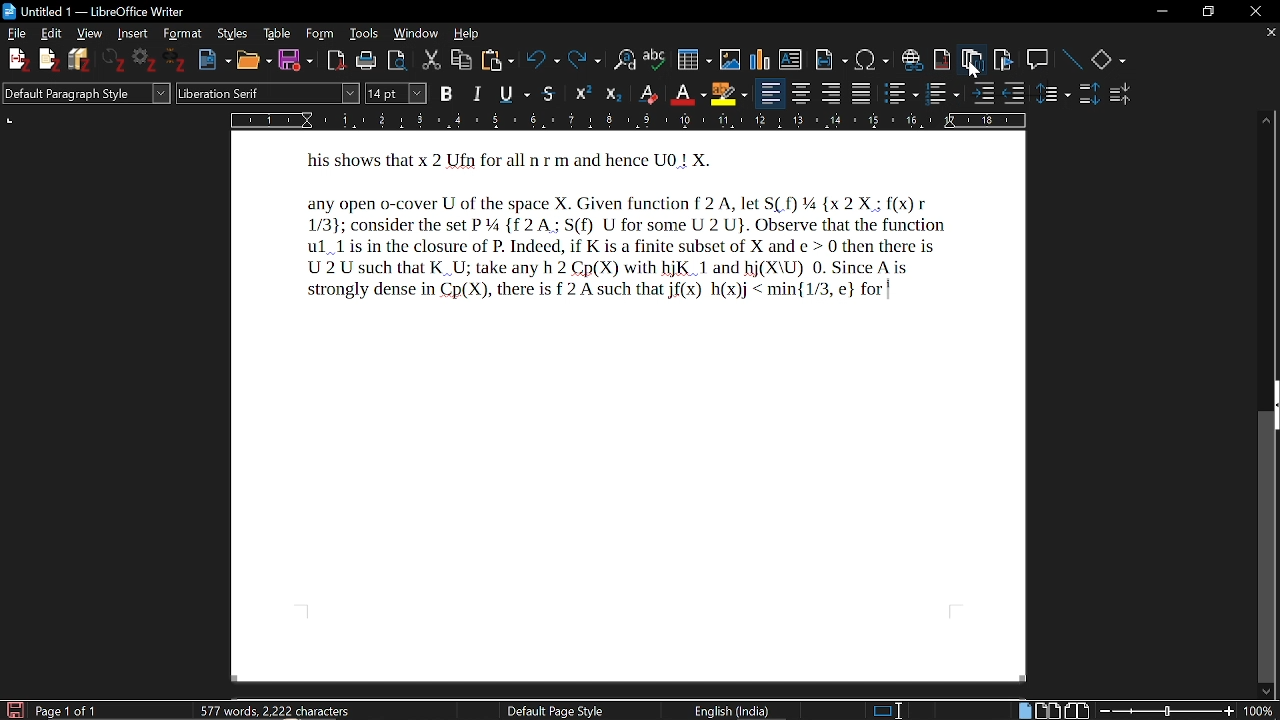  I want to click on Superscript, so click(582, 94).